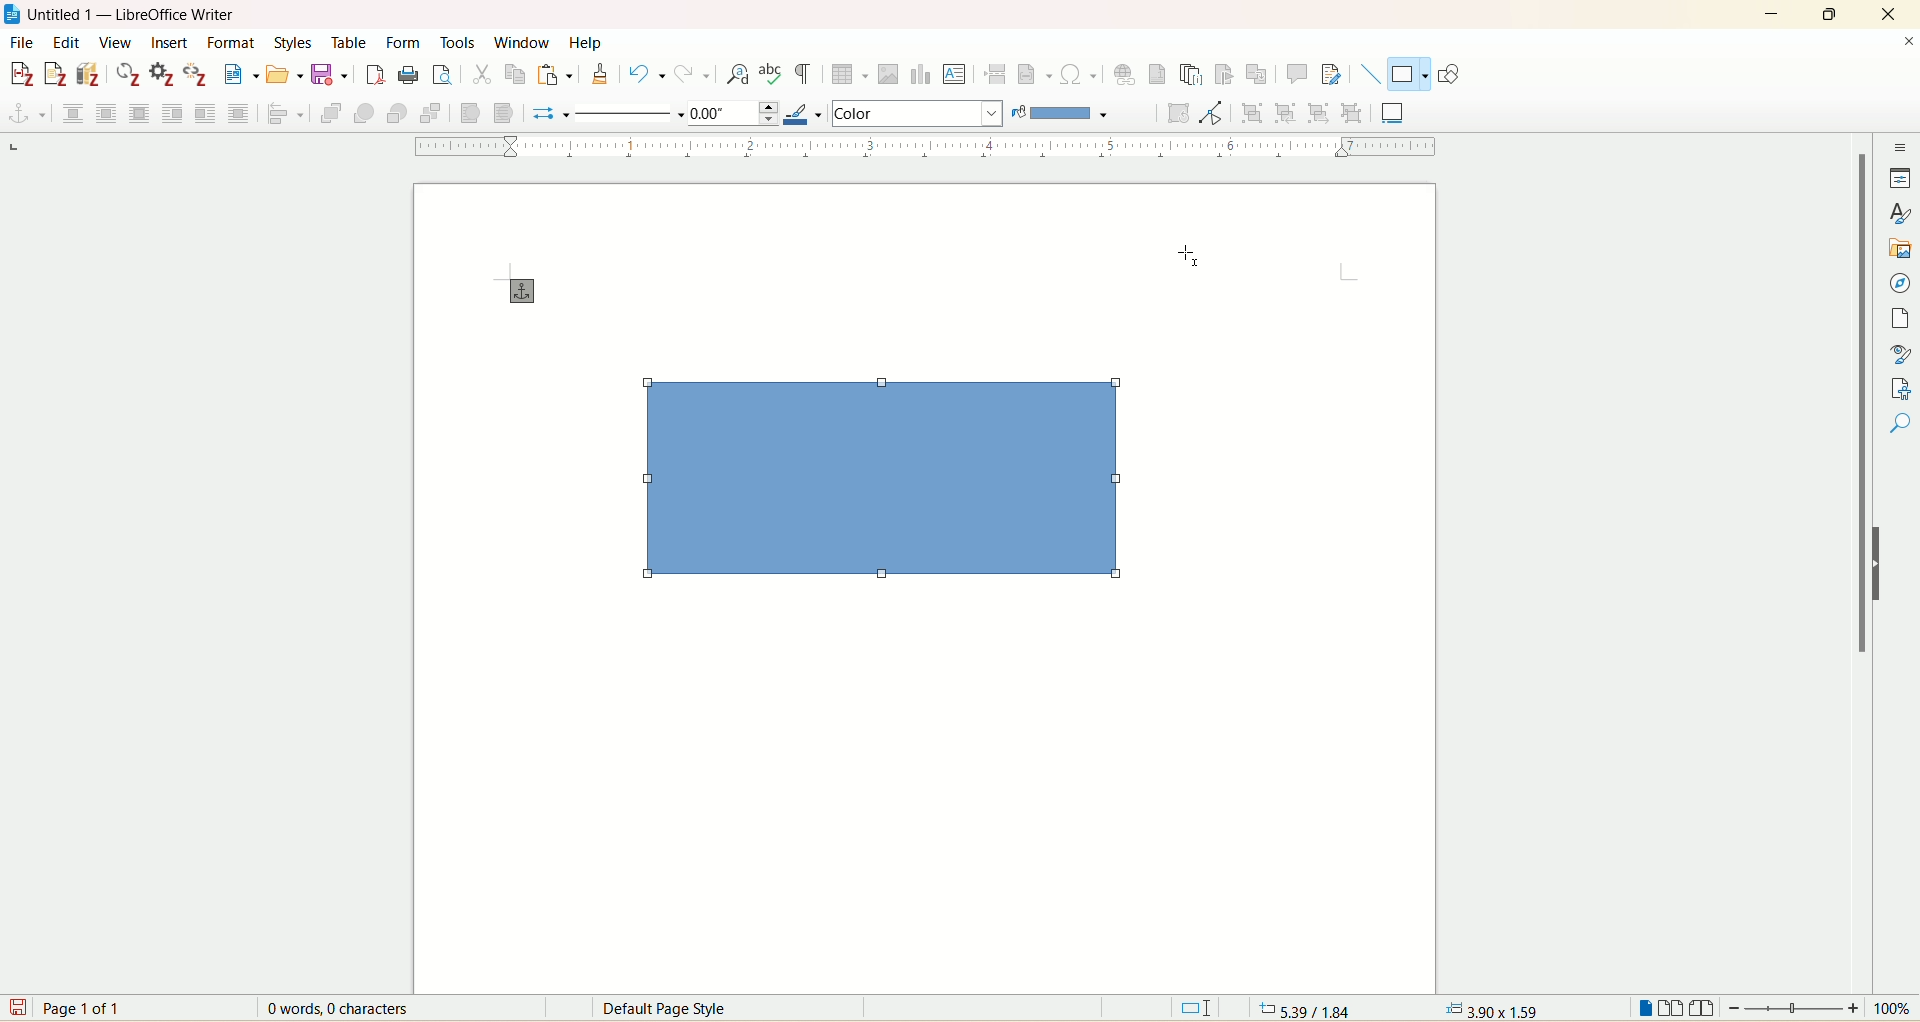  I want to click on page , so click(1904, 319).